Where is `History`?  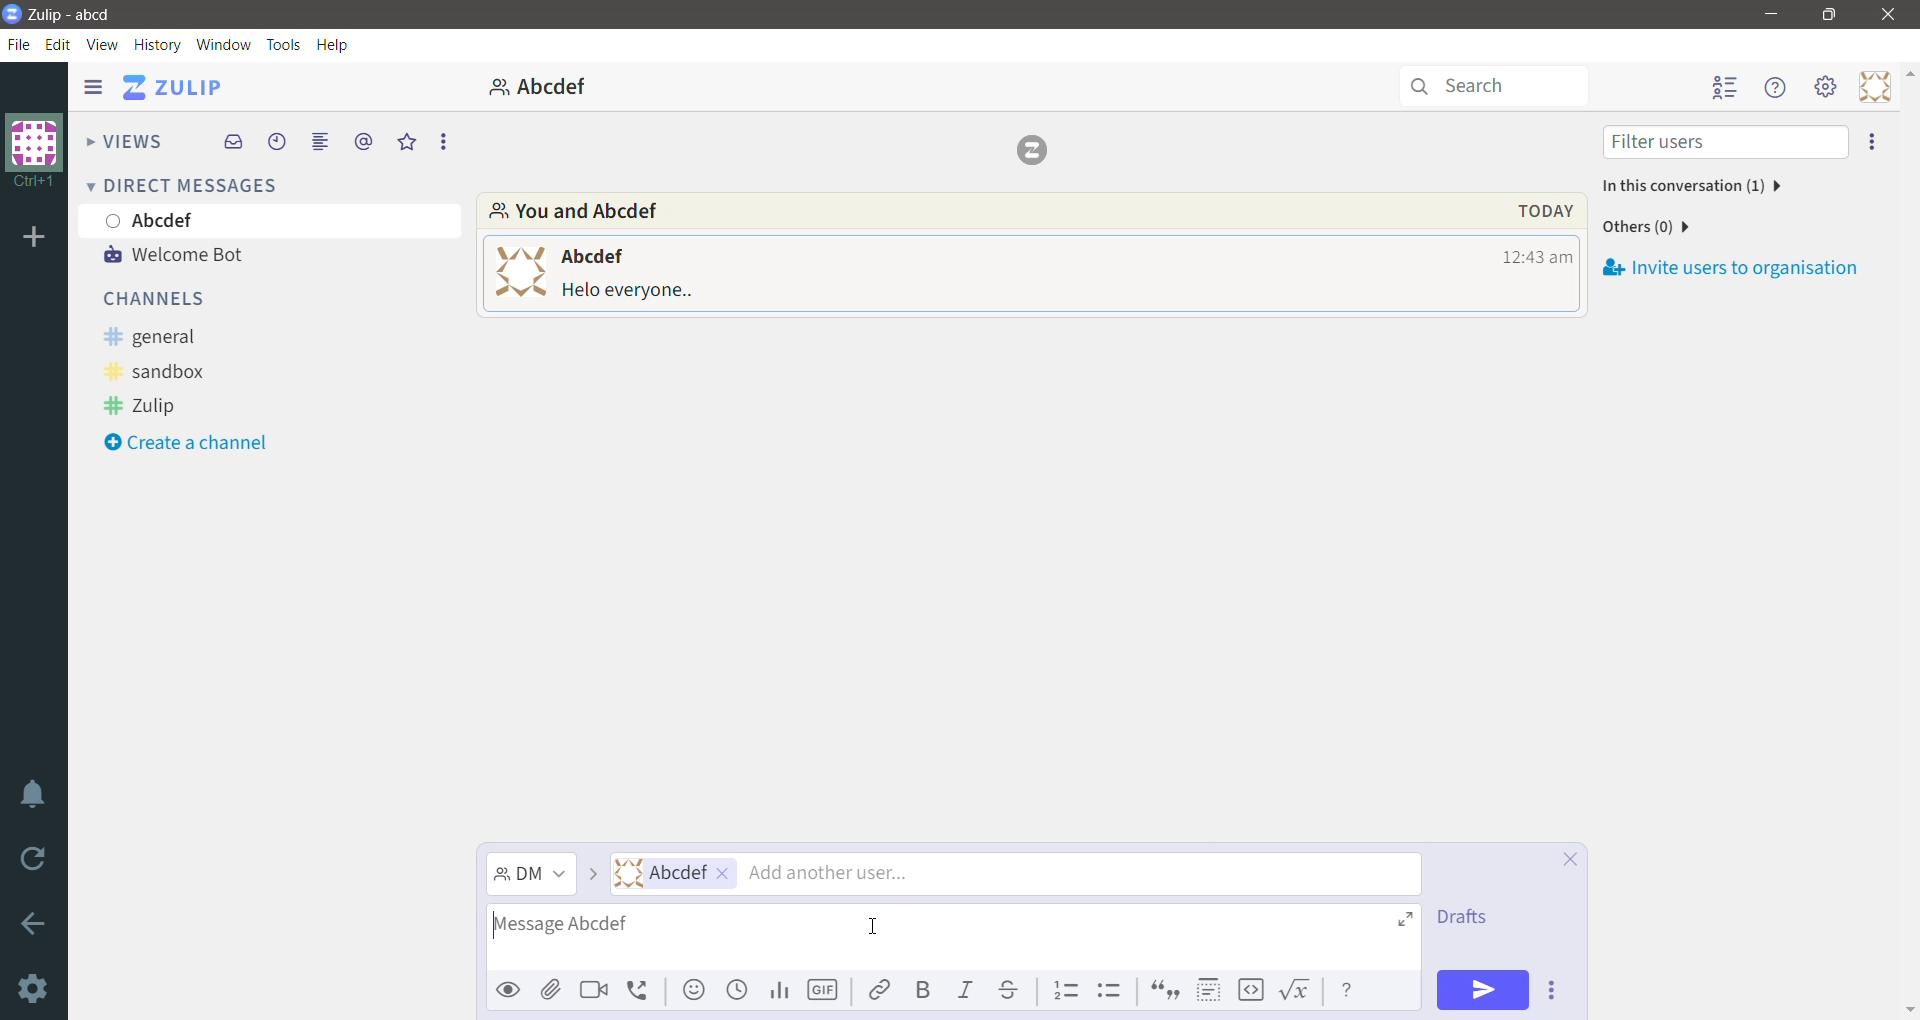
History is located at coordinates (158, 44).